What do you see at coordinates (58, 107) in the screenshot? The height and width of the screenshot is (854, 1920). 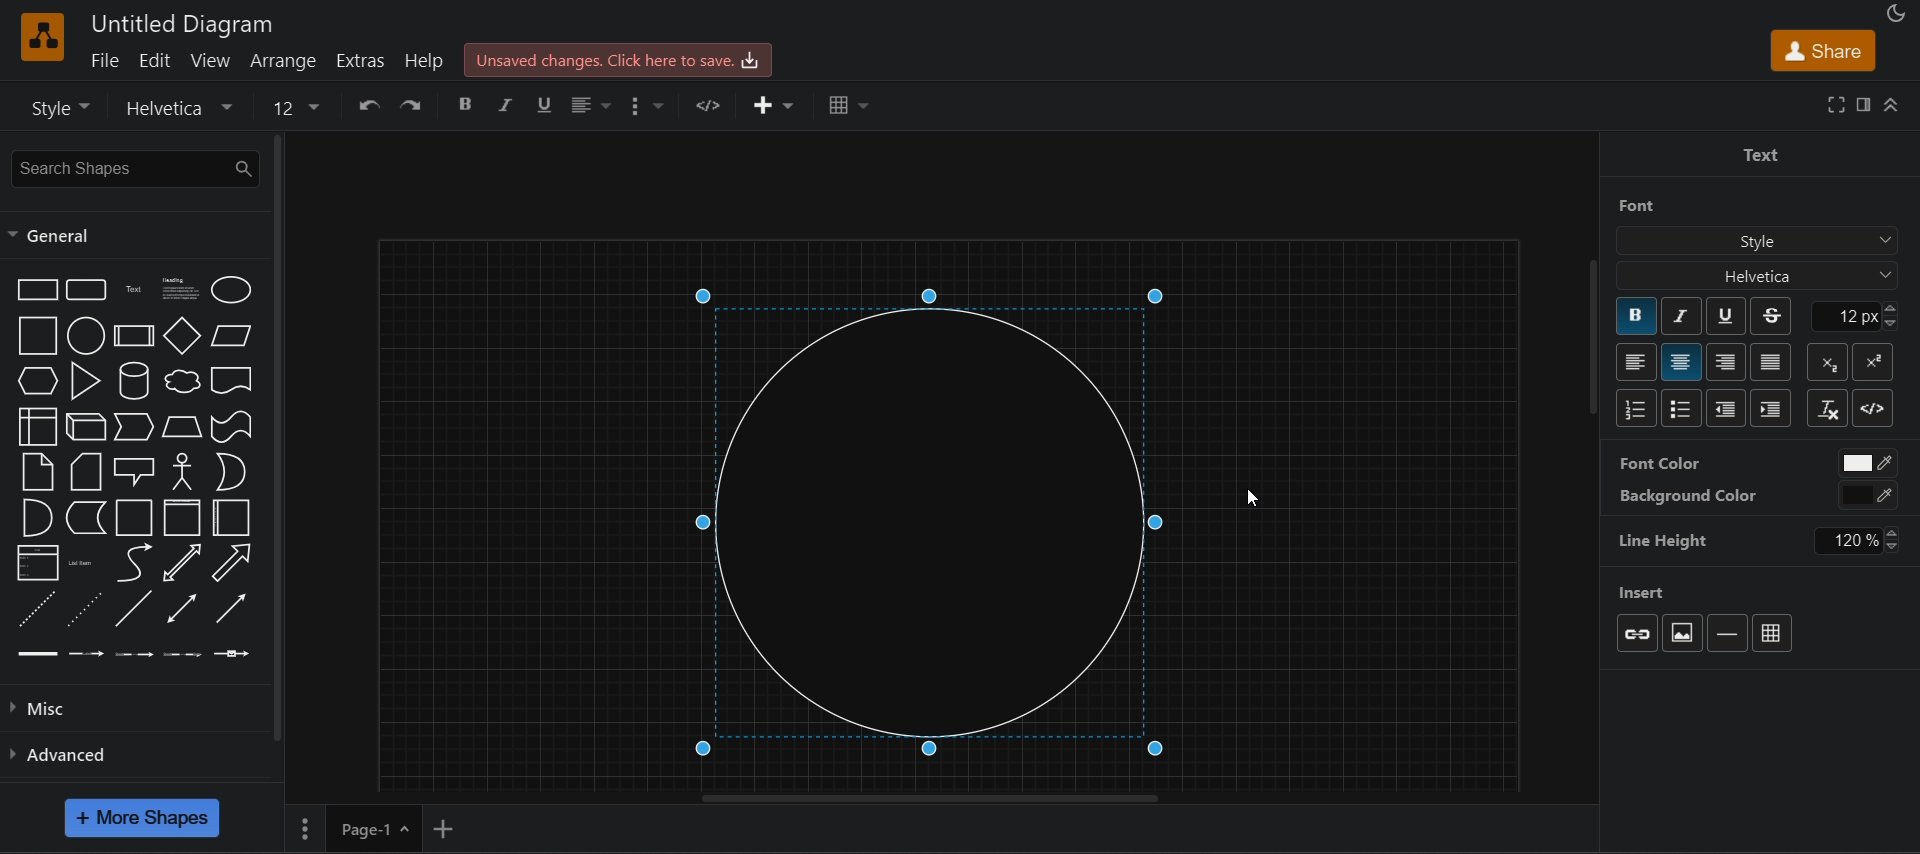 I see `style` at bounding box center [58, 107].